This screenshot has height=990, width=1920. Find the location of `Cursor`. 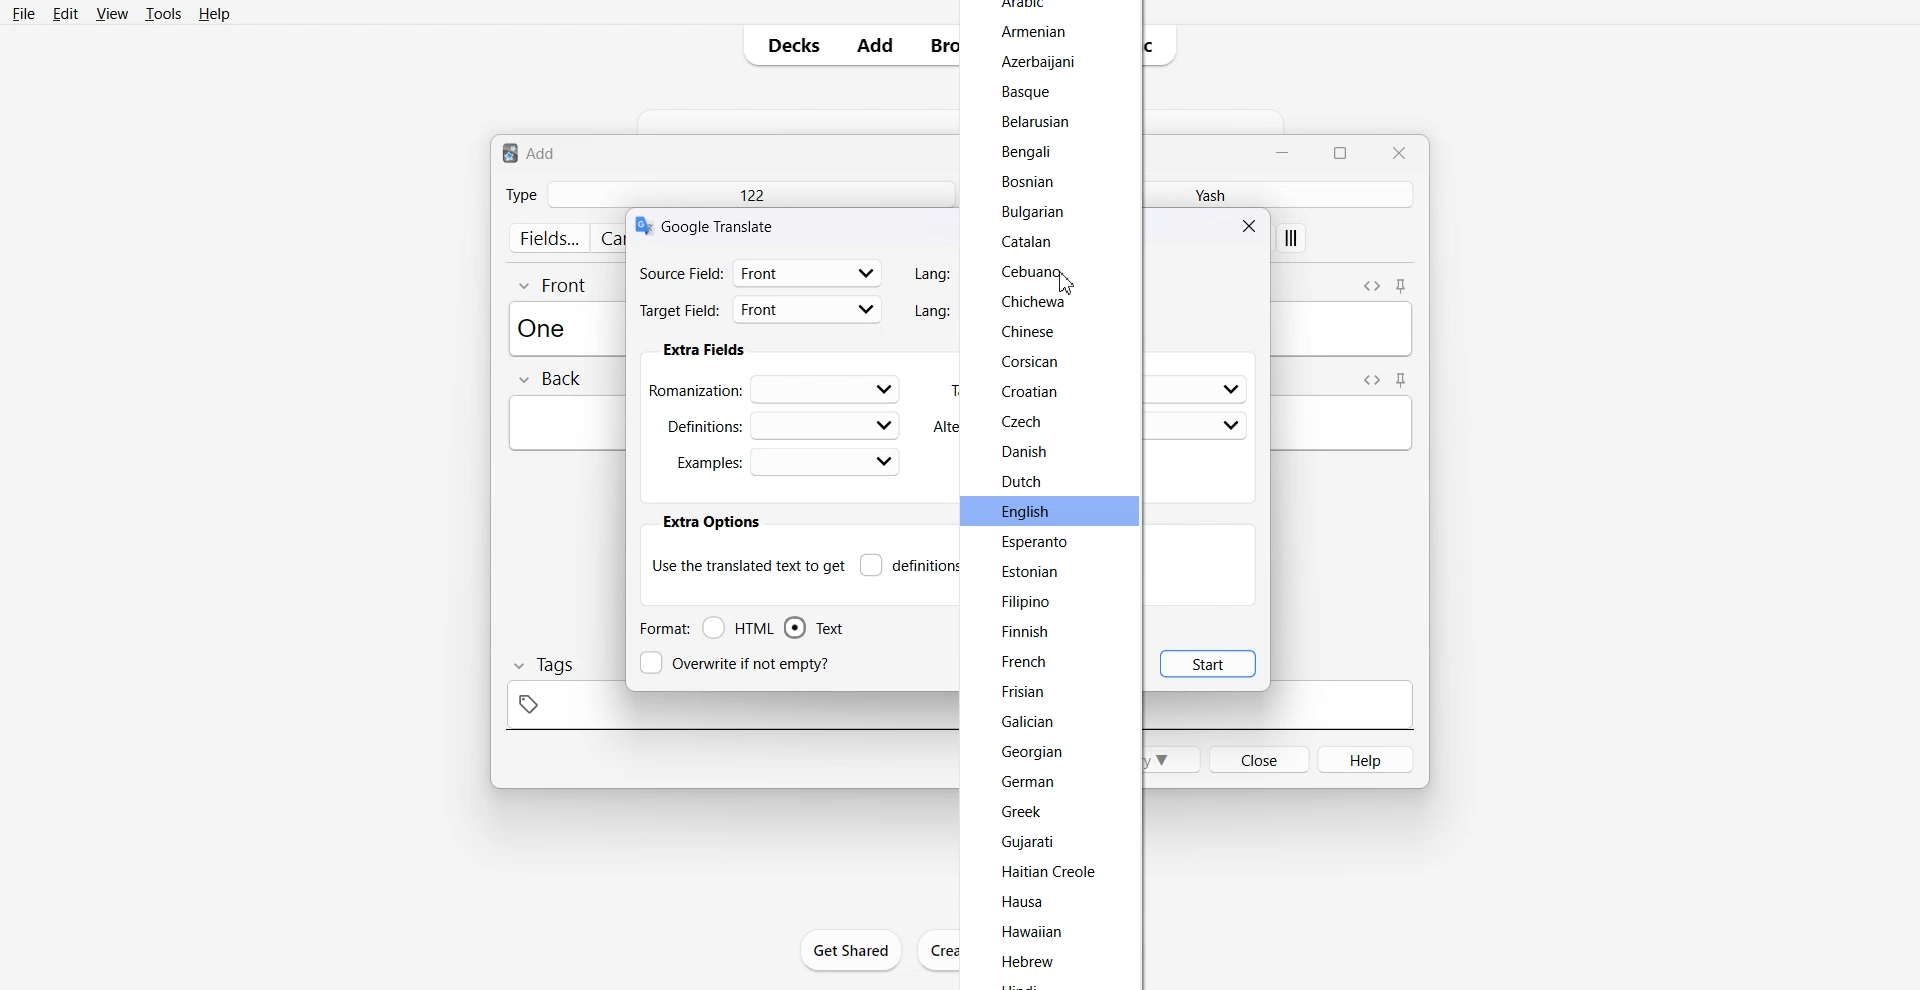

Cursor is located at coordinates (1067, 283).